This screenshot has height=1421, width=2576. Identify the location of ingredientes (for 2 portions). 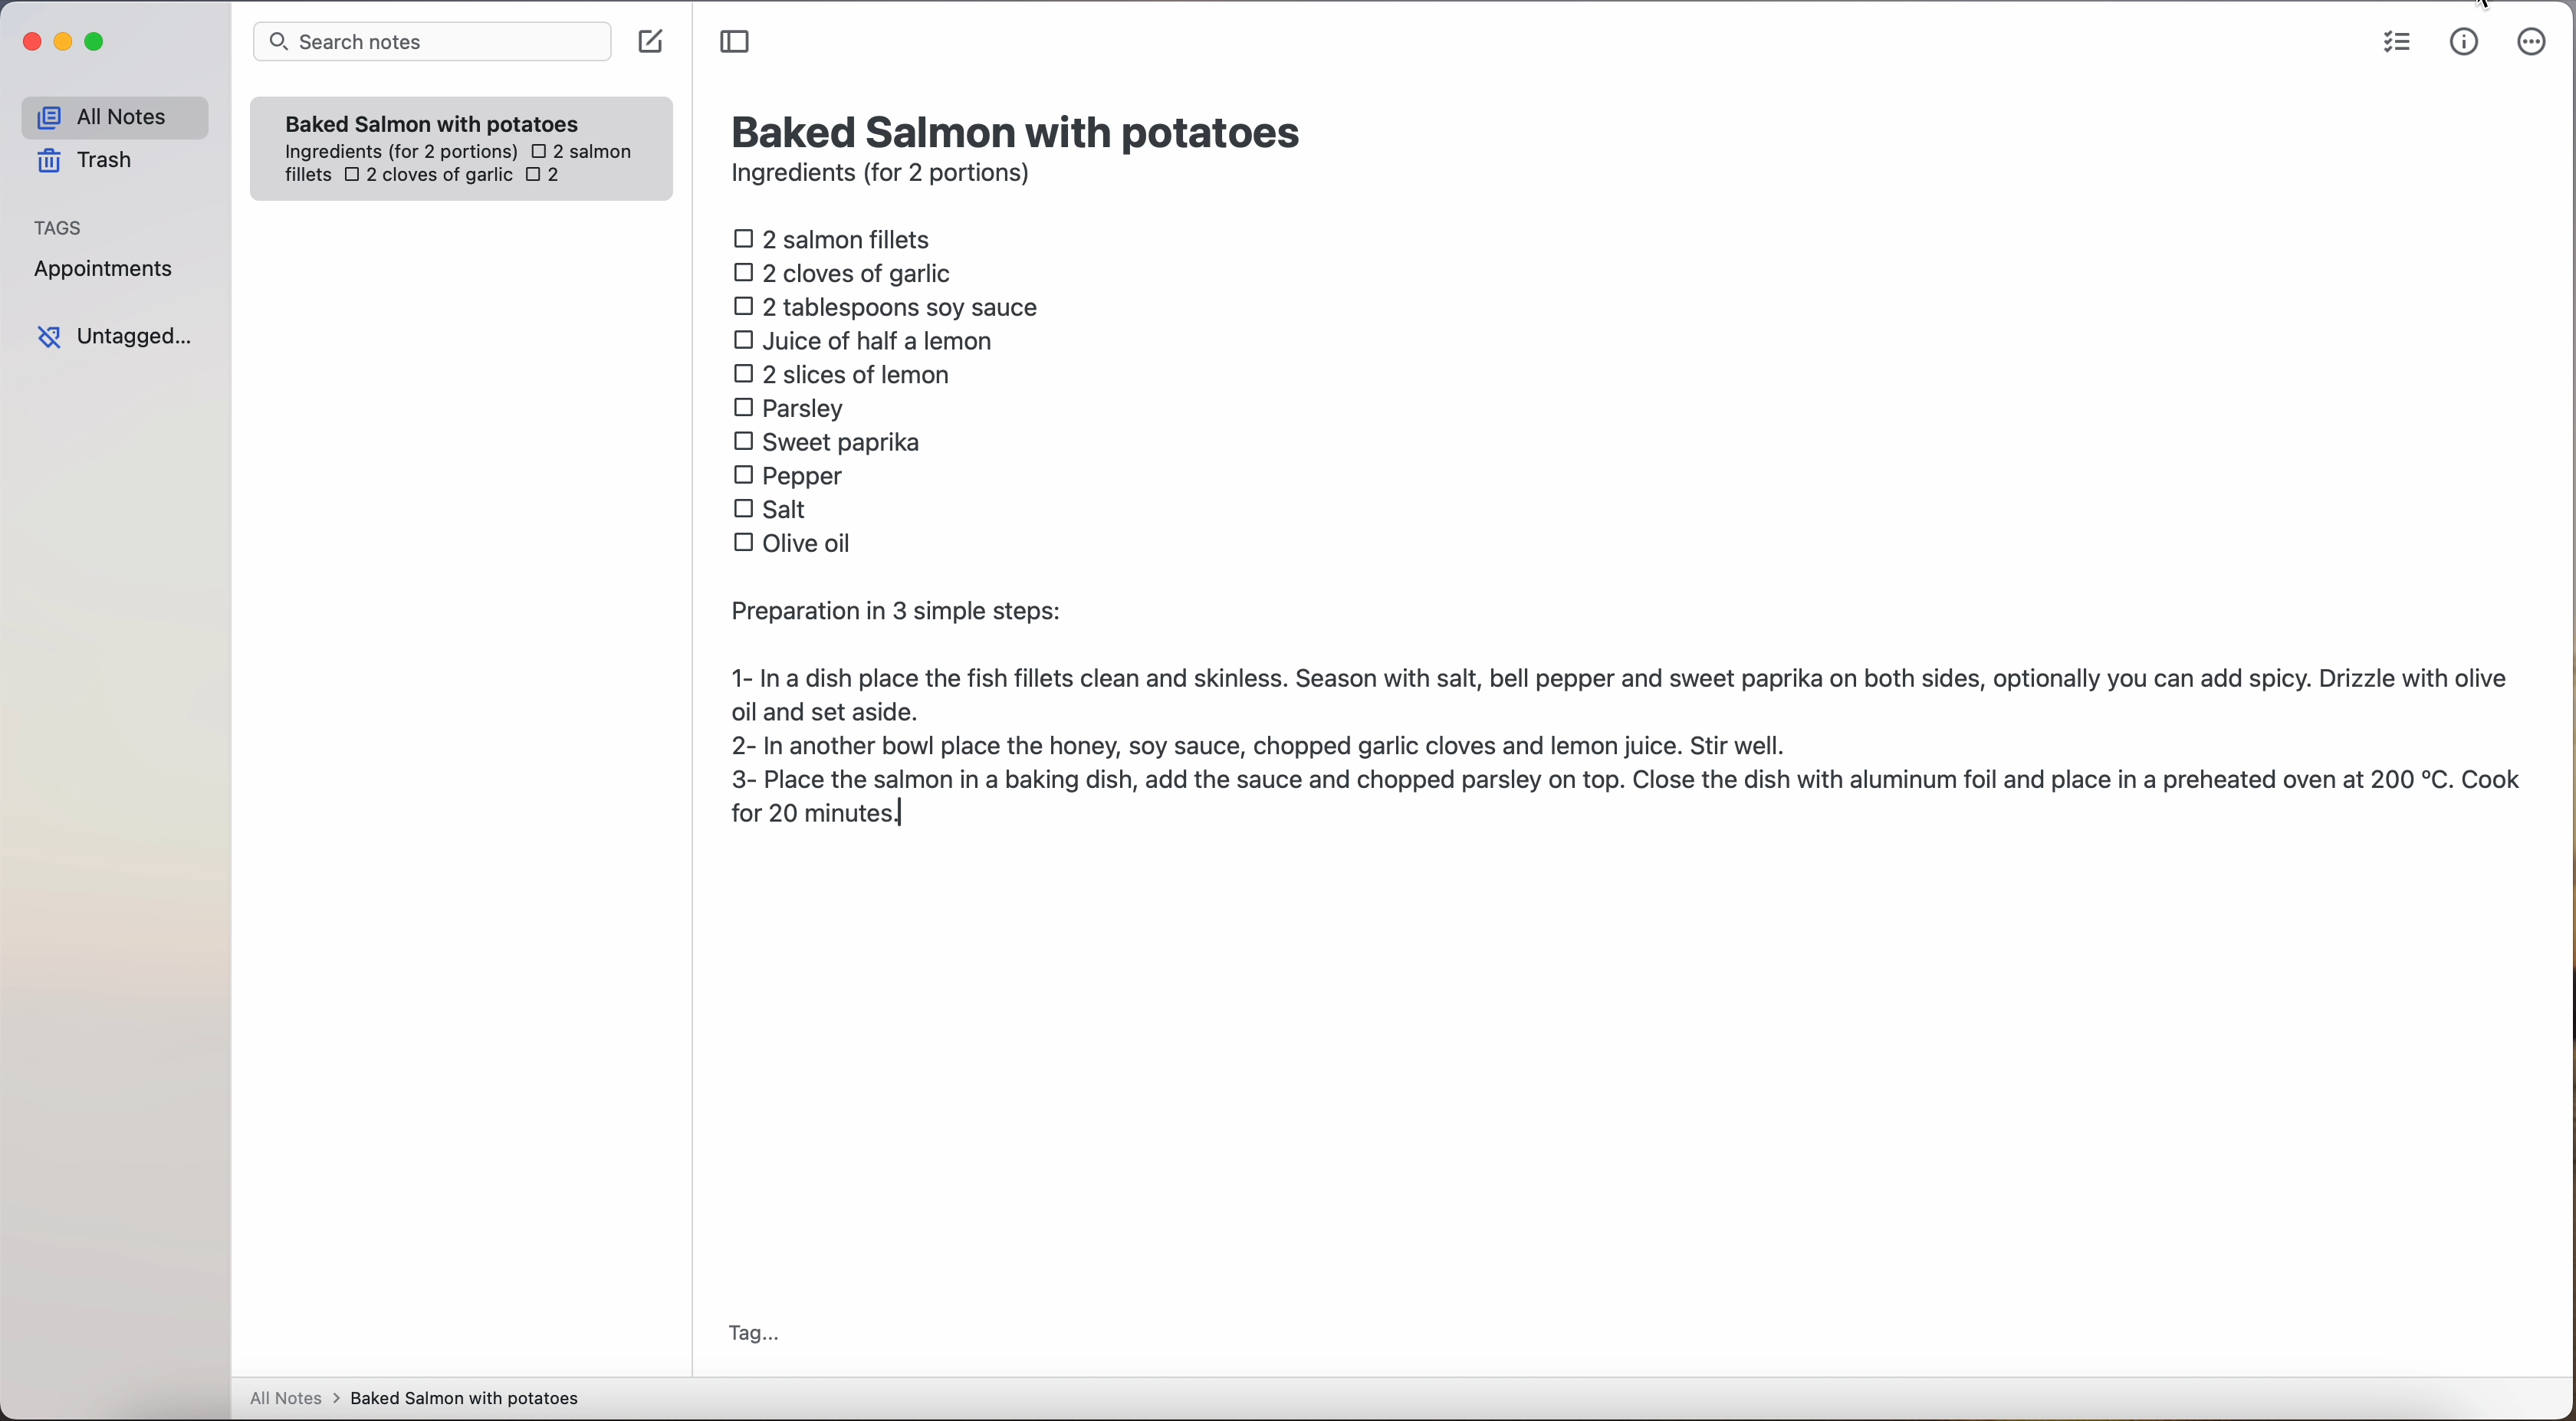
(398, 153).